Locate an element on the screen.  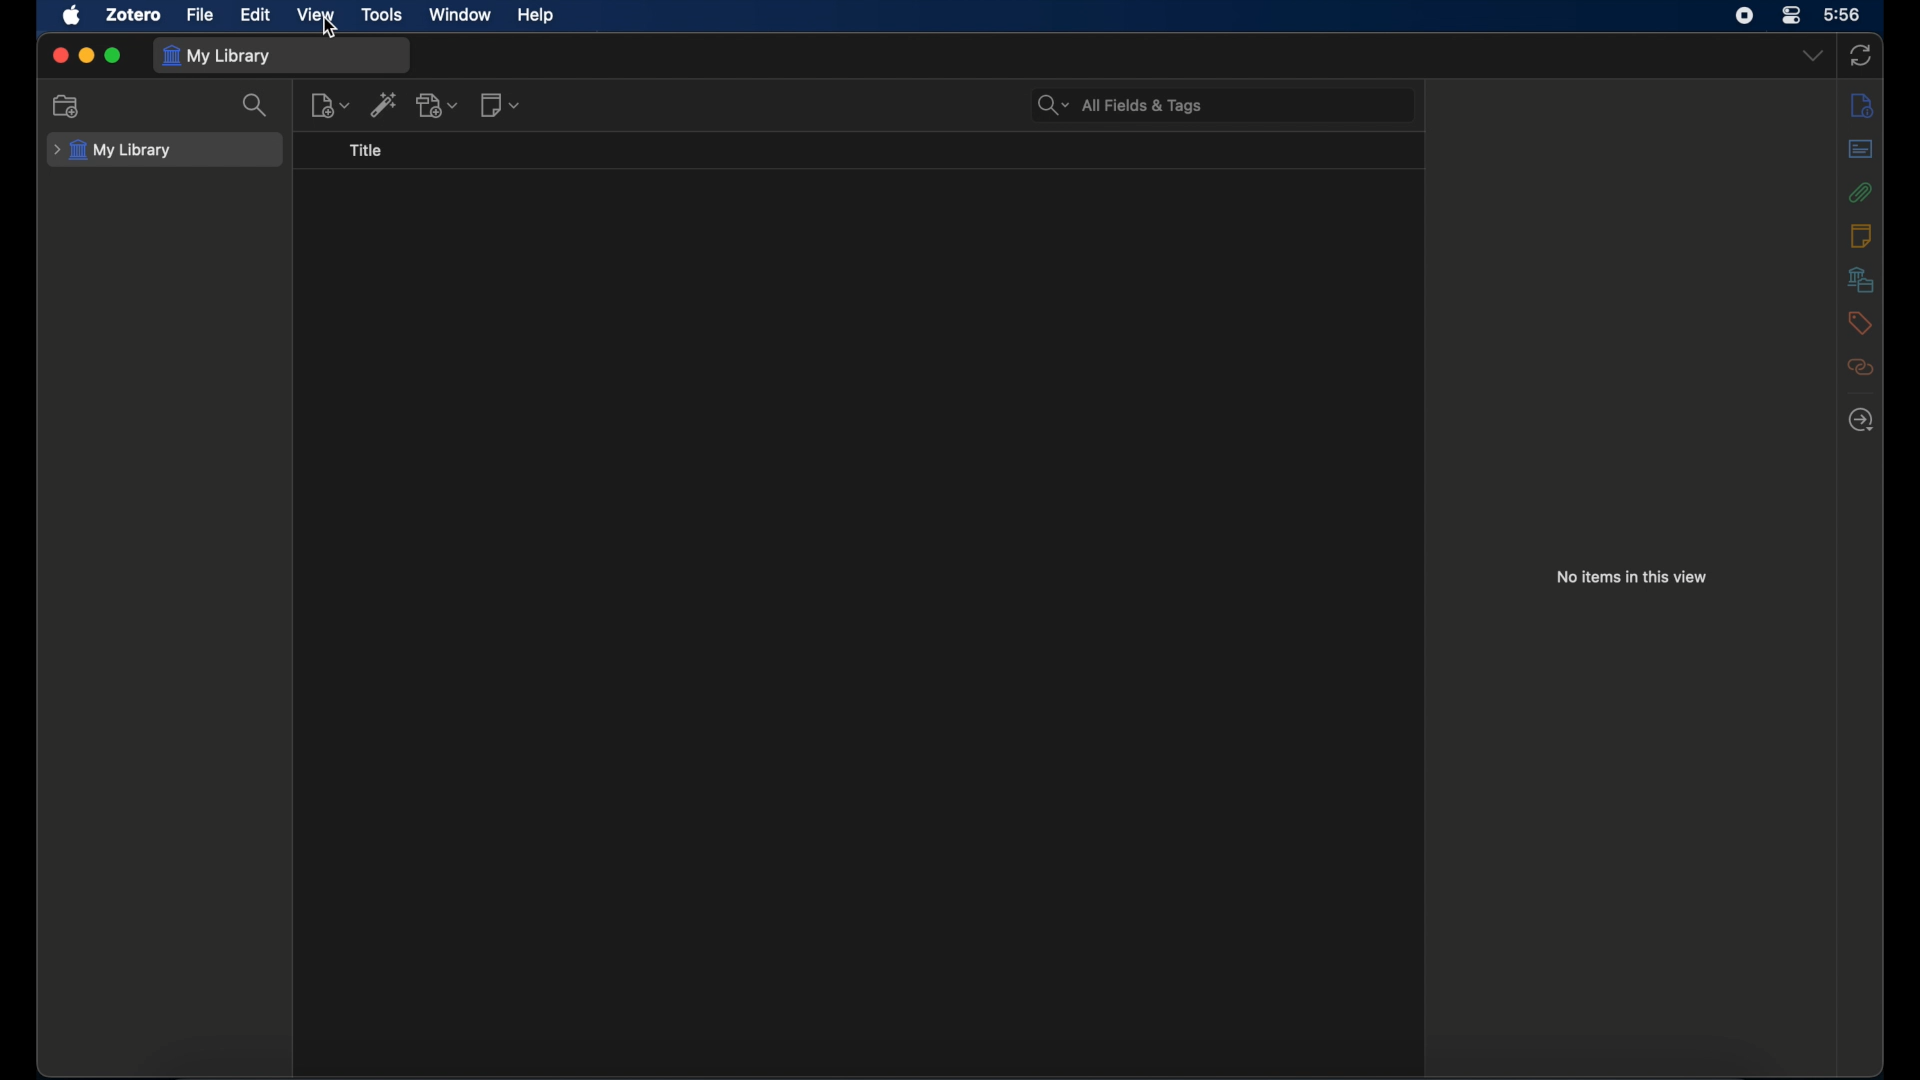
new collection is located at coordinates (67, 107).